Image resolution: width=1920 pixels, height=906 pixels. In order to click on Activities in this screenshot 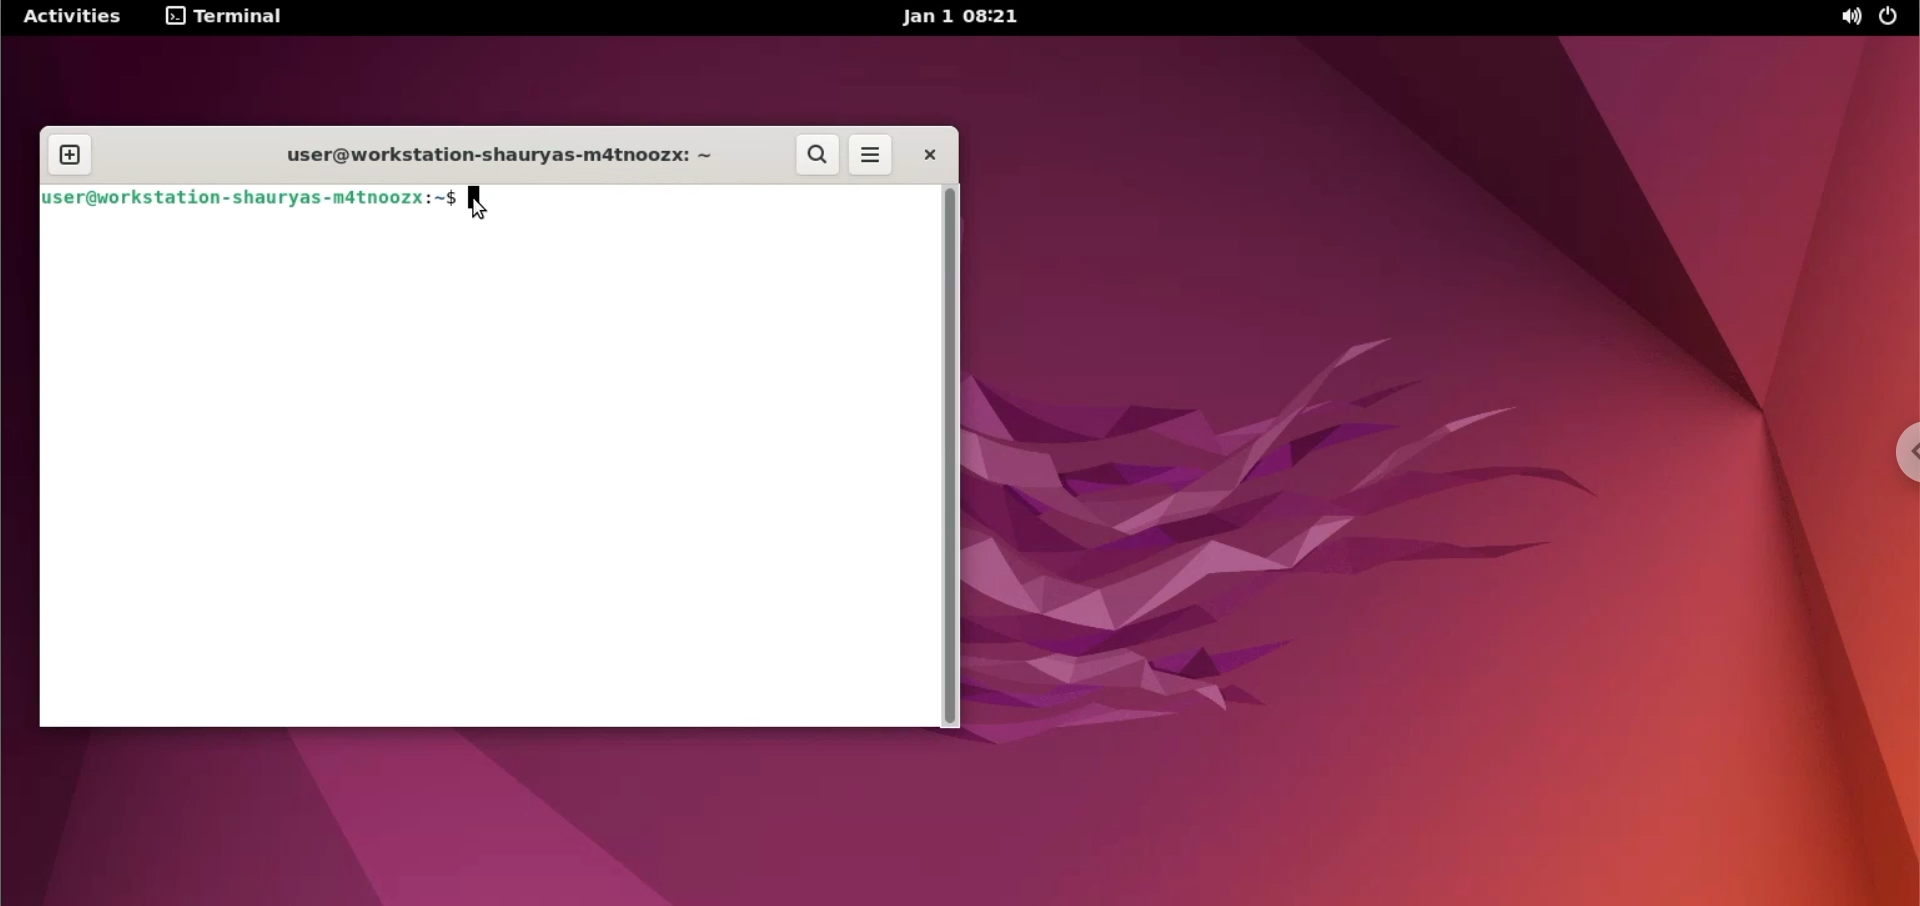, I will do `click(74, 17)`.